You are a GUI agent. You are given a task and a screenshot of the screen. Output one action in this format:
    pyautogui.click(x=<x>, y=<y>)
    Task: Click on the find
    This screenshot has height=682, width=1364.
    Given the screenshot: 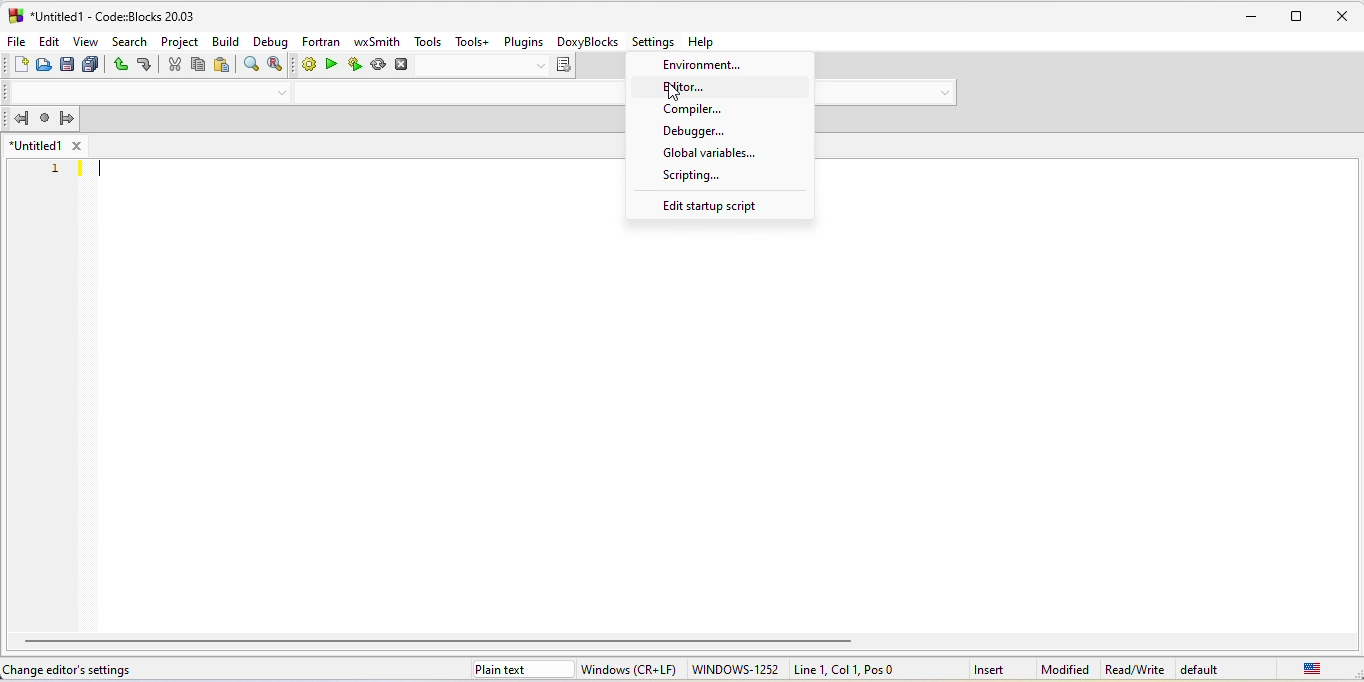 What is the action you would take?
    pyautogui.click(x=252, y=63)
    